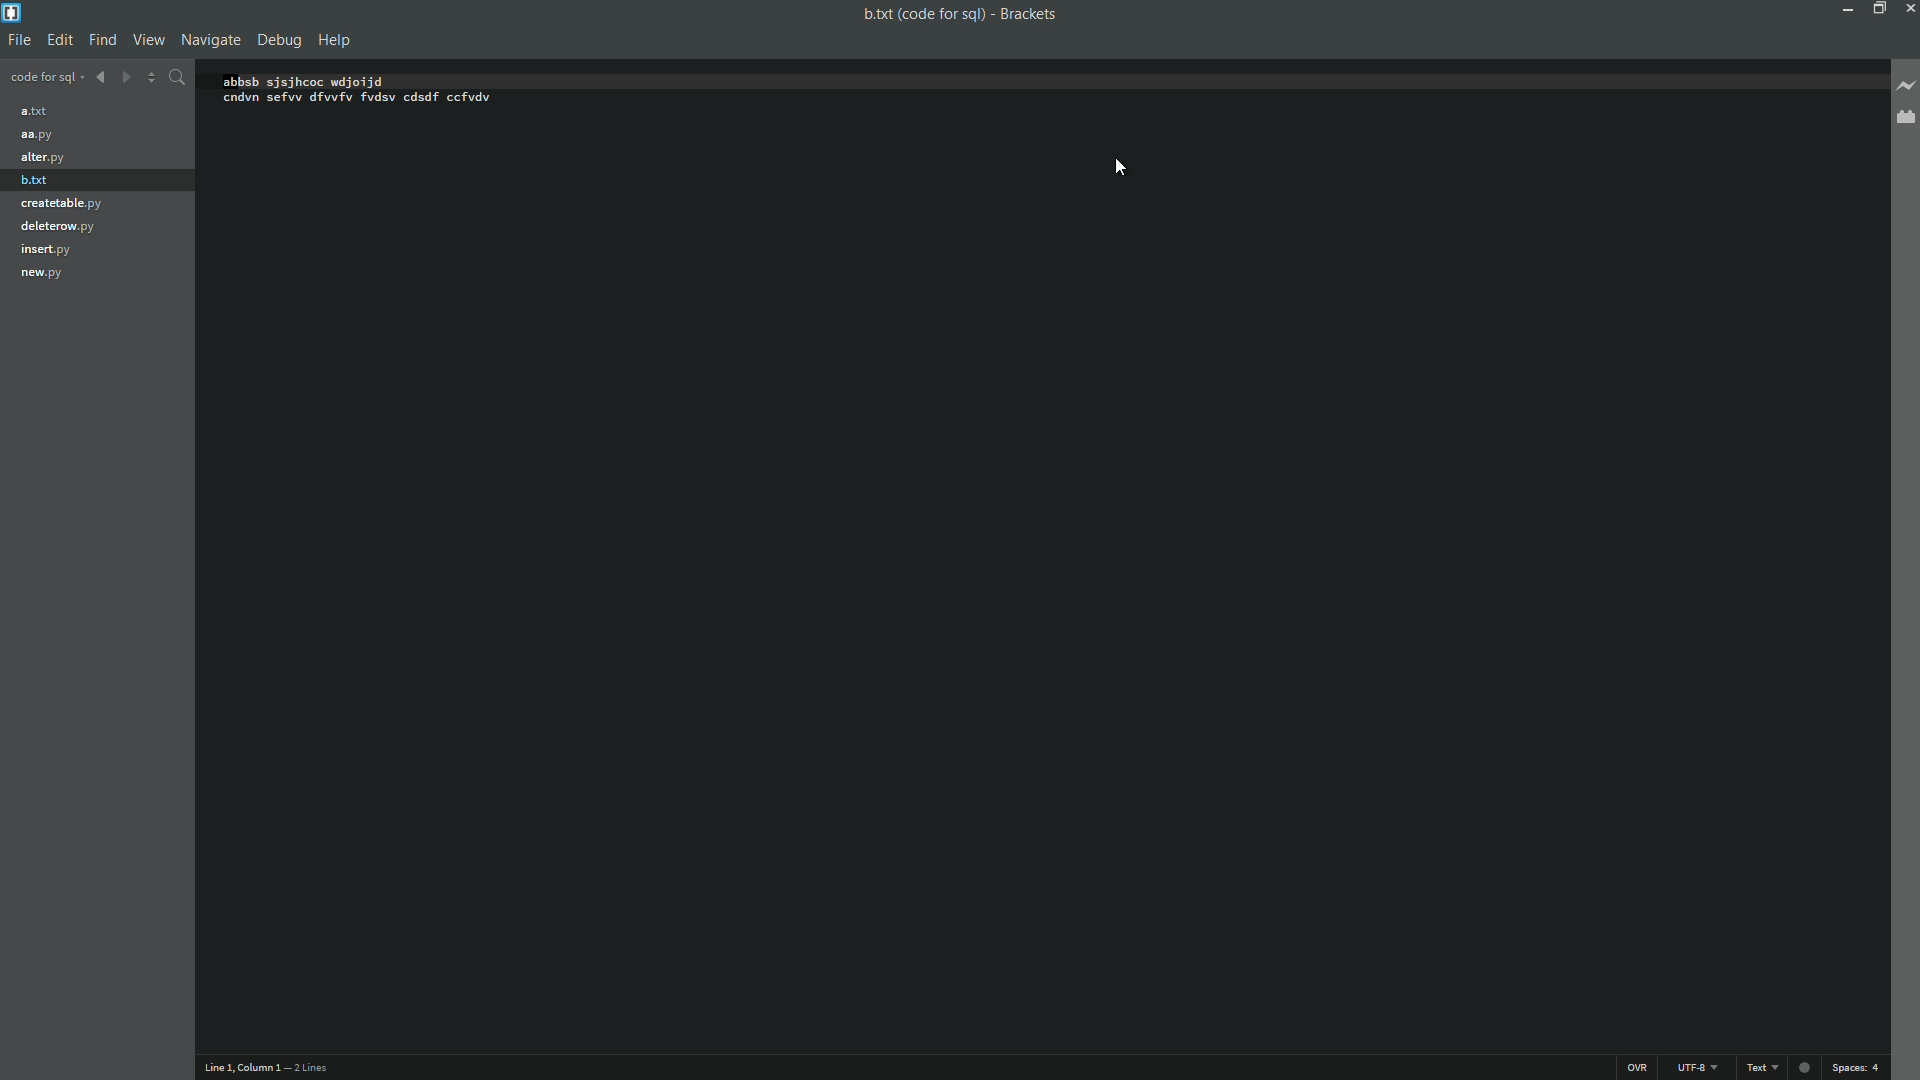 This screenshot has height=1080, width=1920. I want to click on extension manager, so click(1906, 121).